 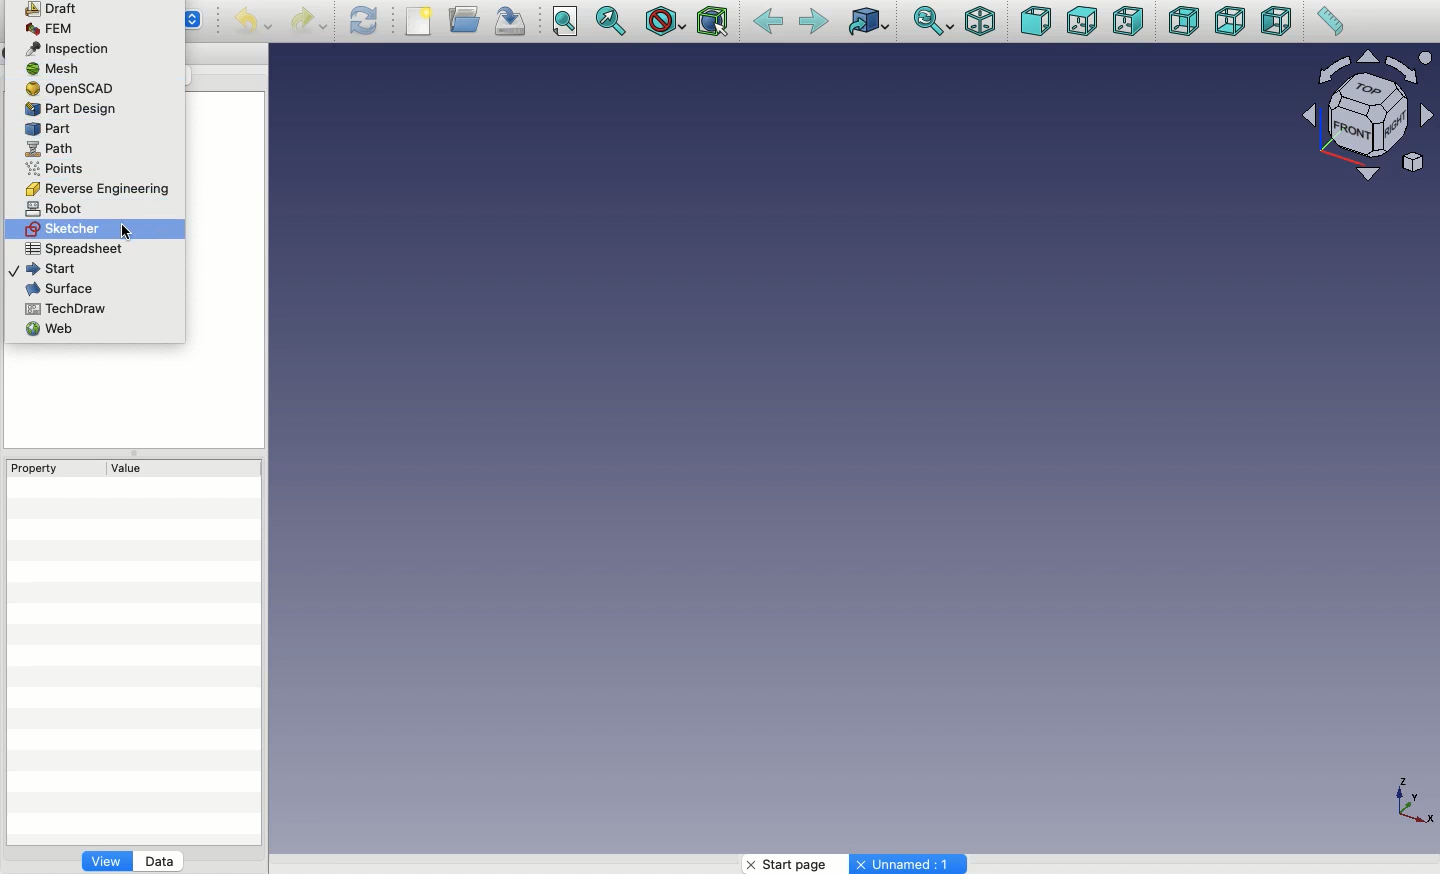 What do you see at coordinates (1080, 23) in the screenshot?
I see `Top` at bounding box center [1080, 23].